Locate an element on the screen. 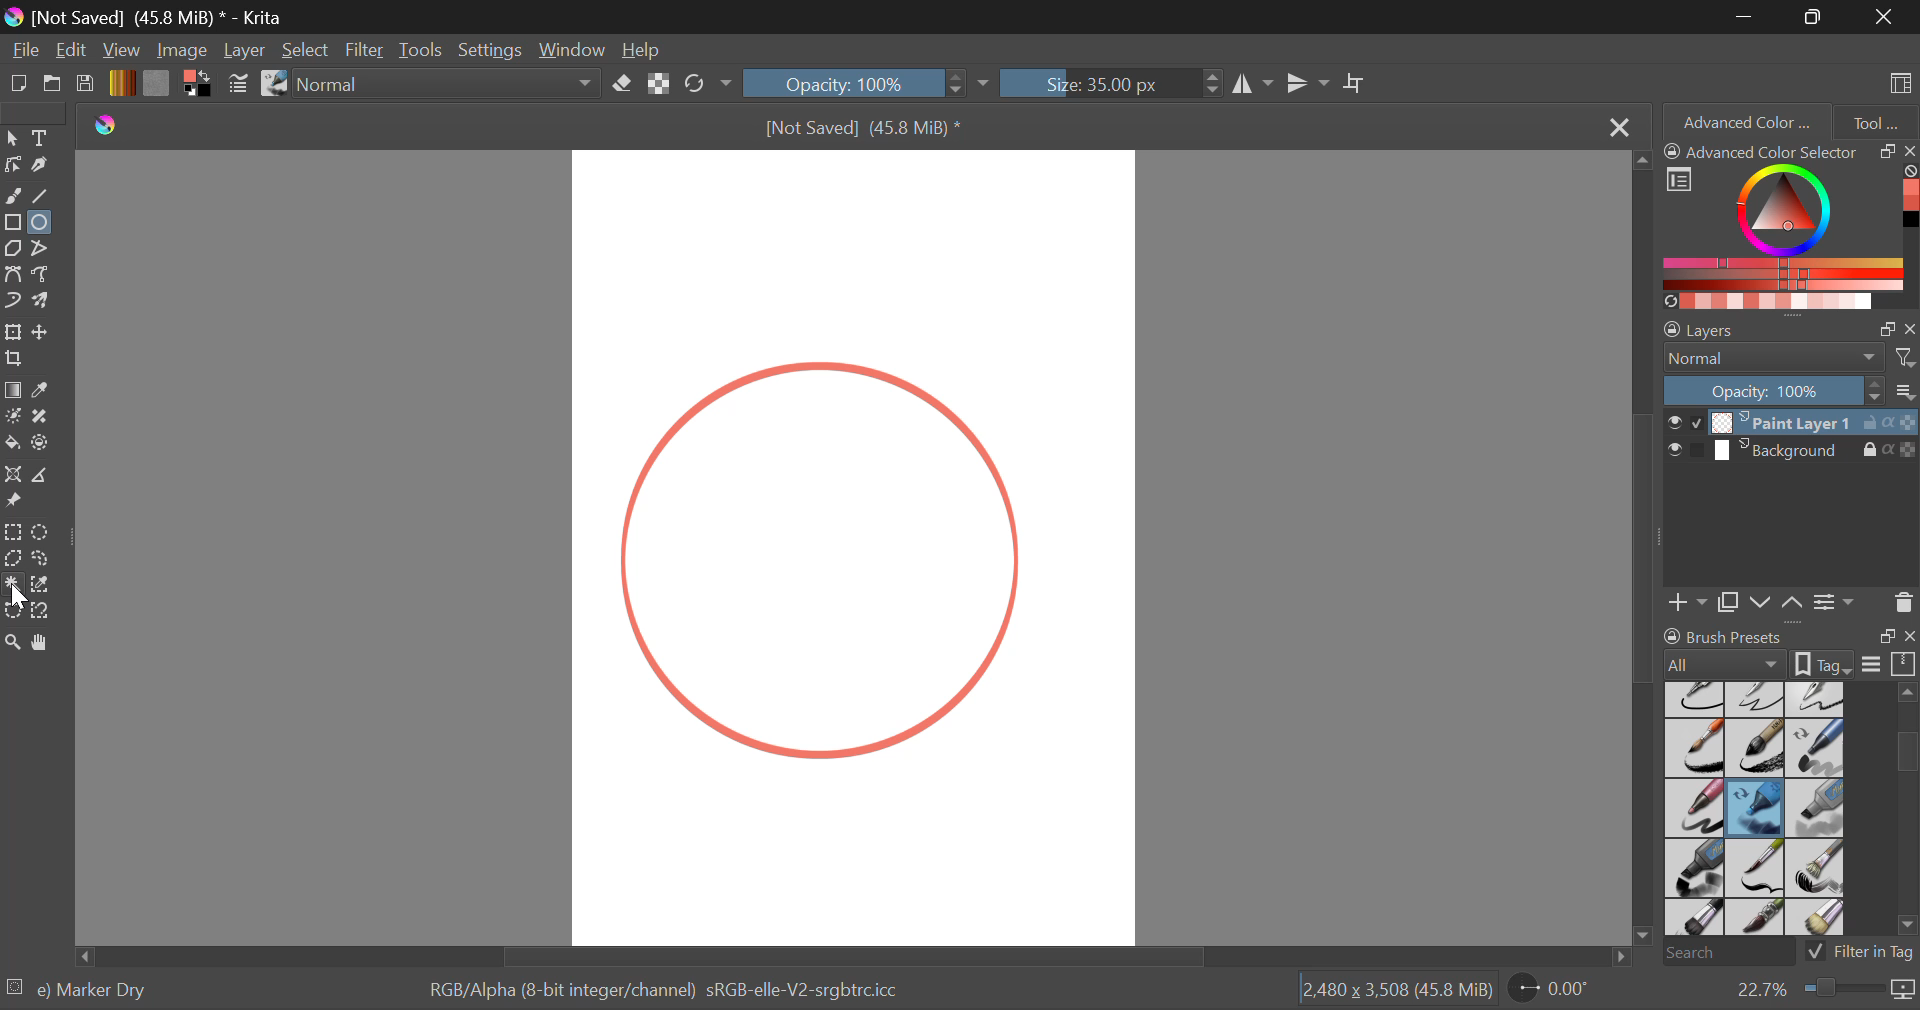 This screenshot has width=1920, height=1010. Edit Shapes Tool is located at coordinates (12, 165).